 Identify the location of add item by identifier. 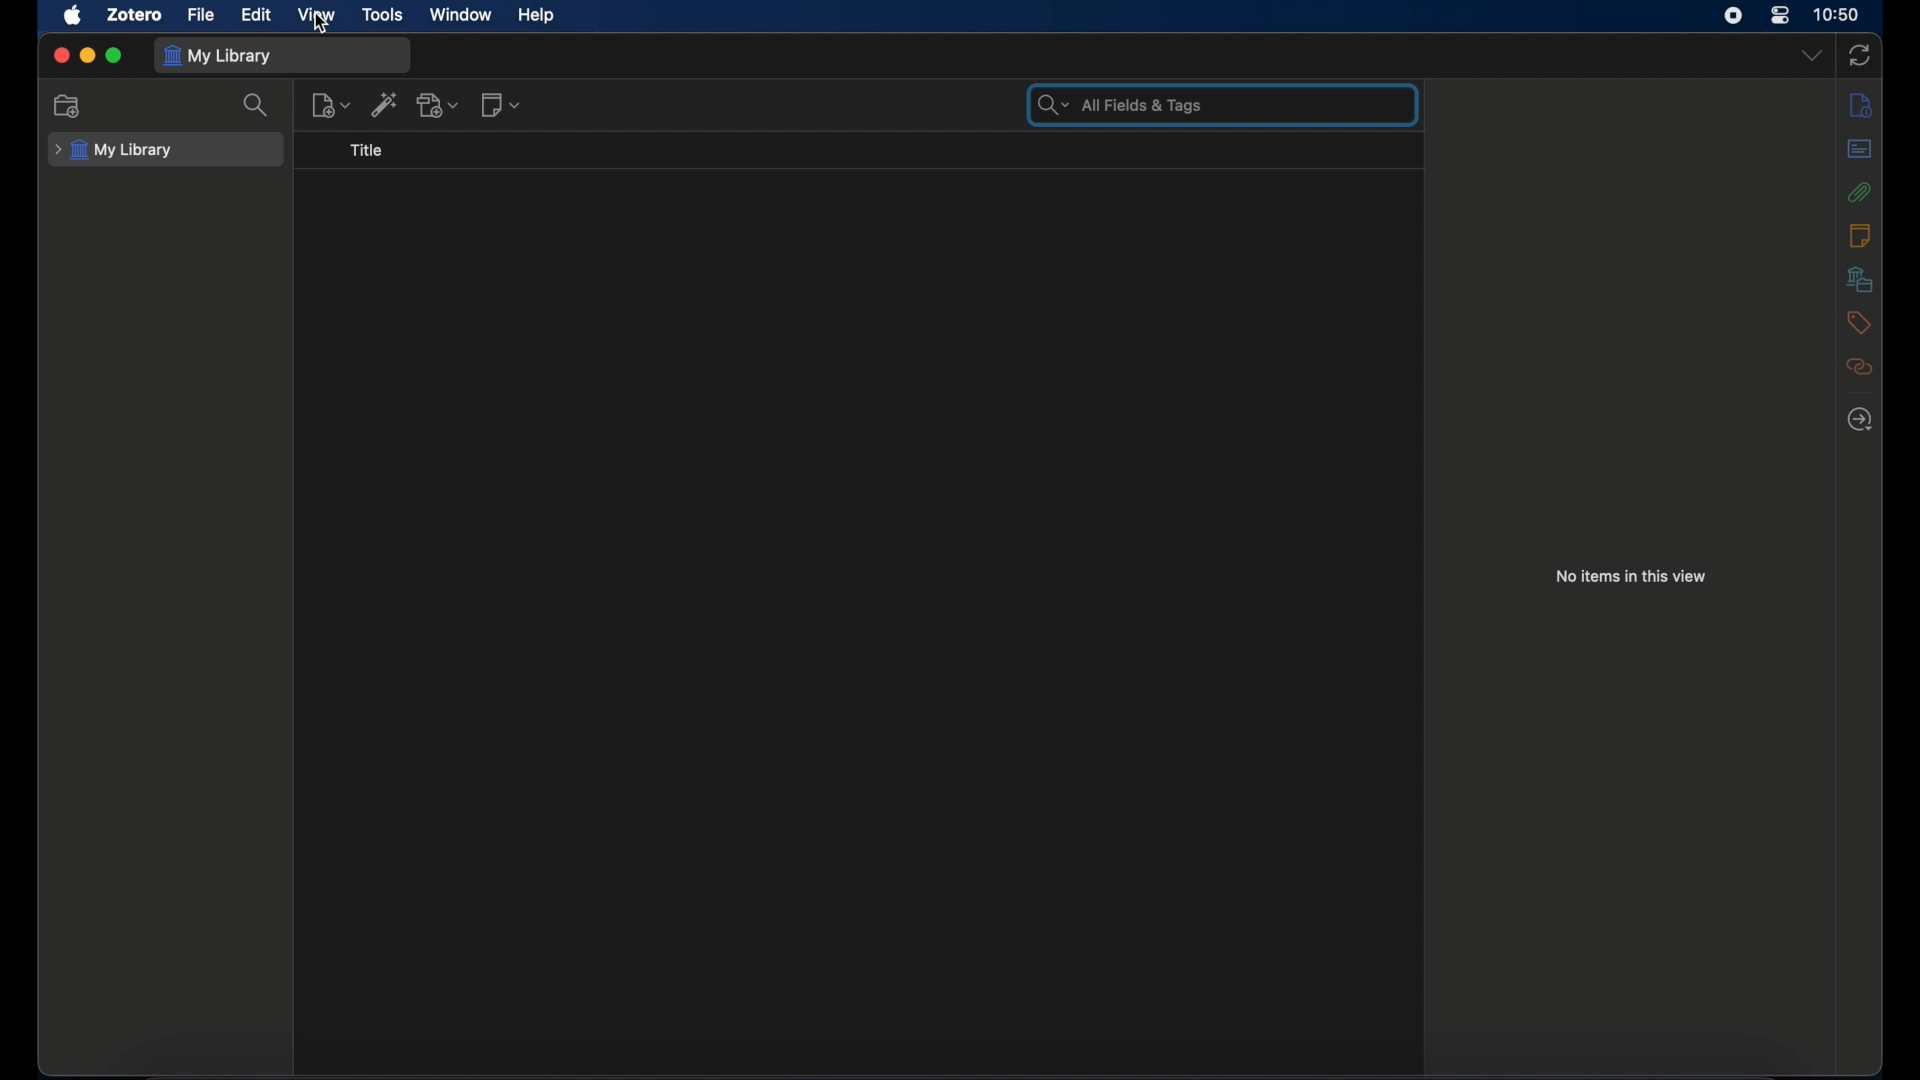
(385, 103).